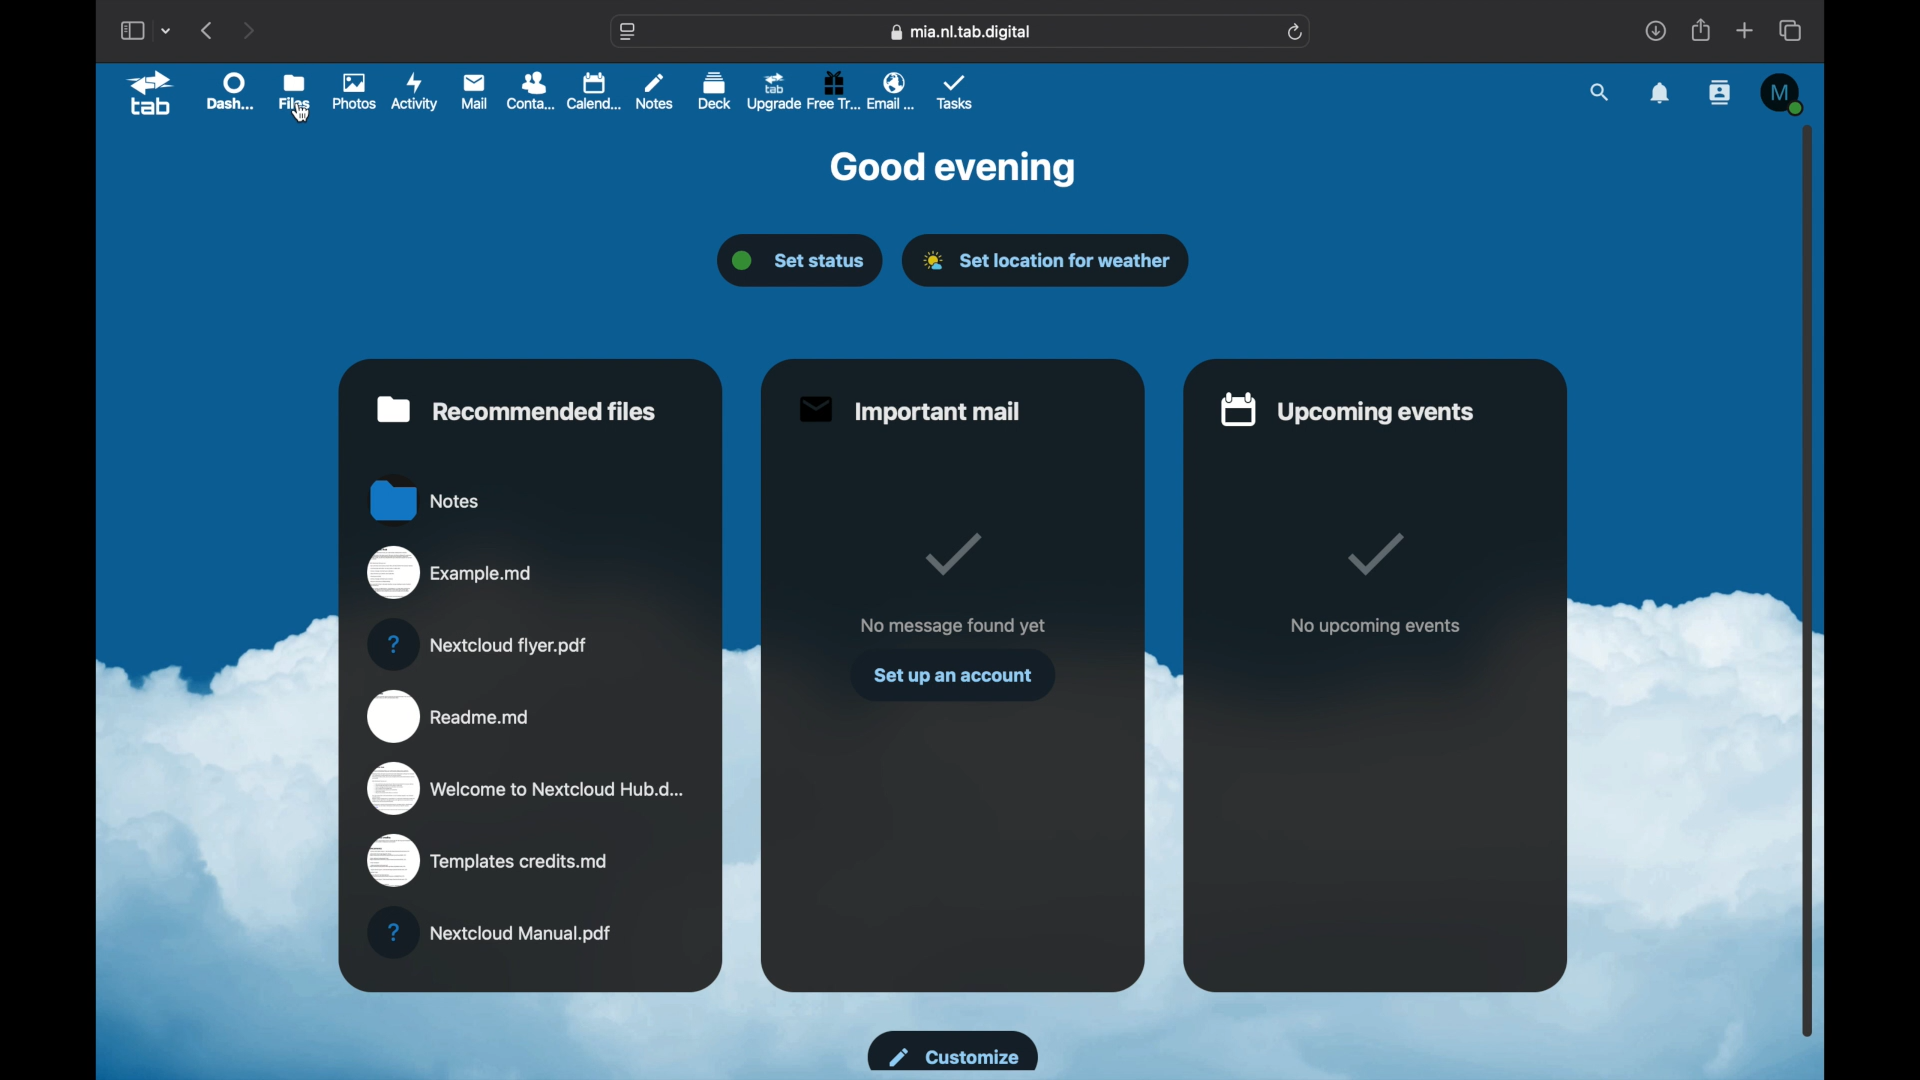 This screenshot has height=1080, width=1920. Describe the element at coordinates (954, 1050) in the screenshot. I see `customize` at that location.